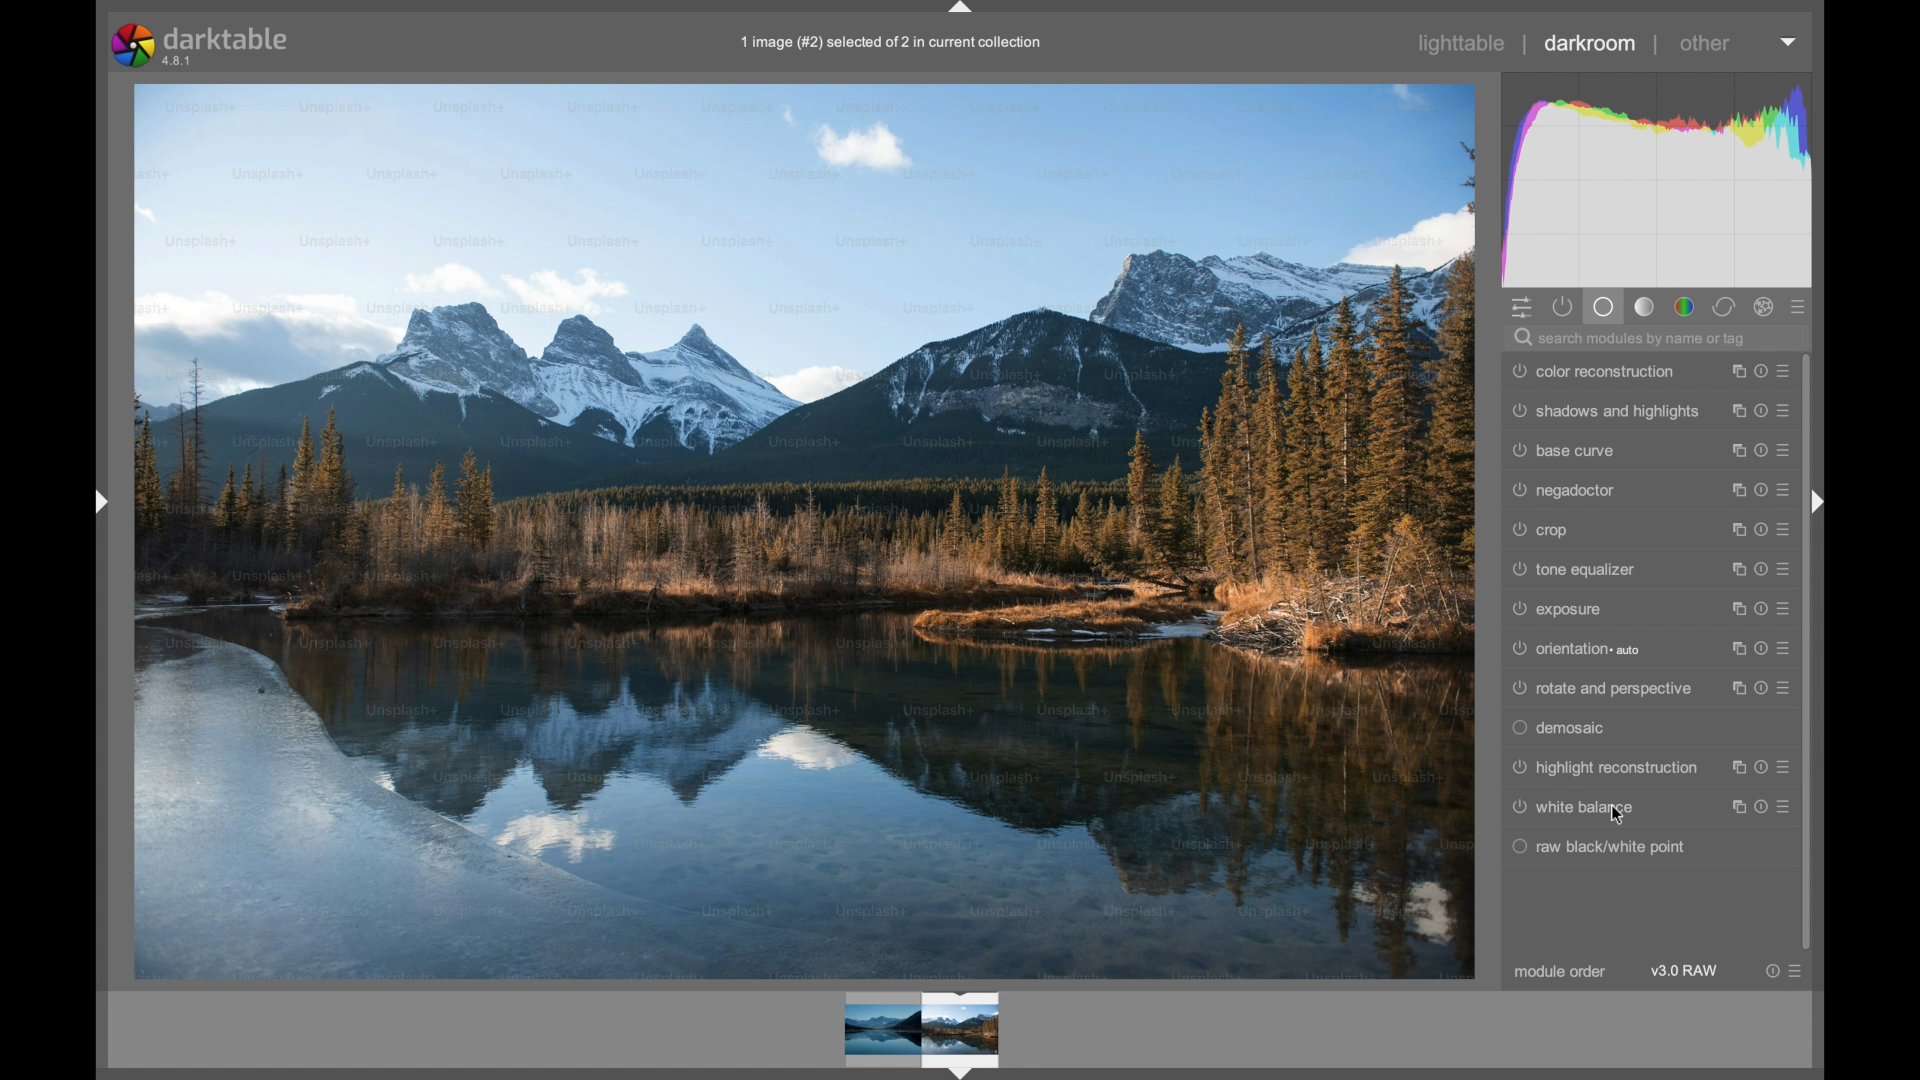  I want to click on presets, so click(1784, 450).